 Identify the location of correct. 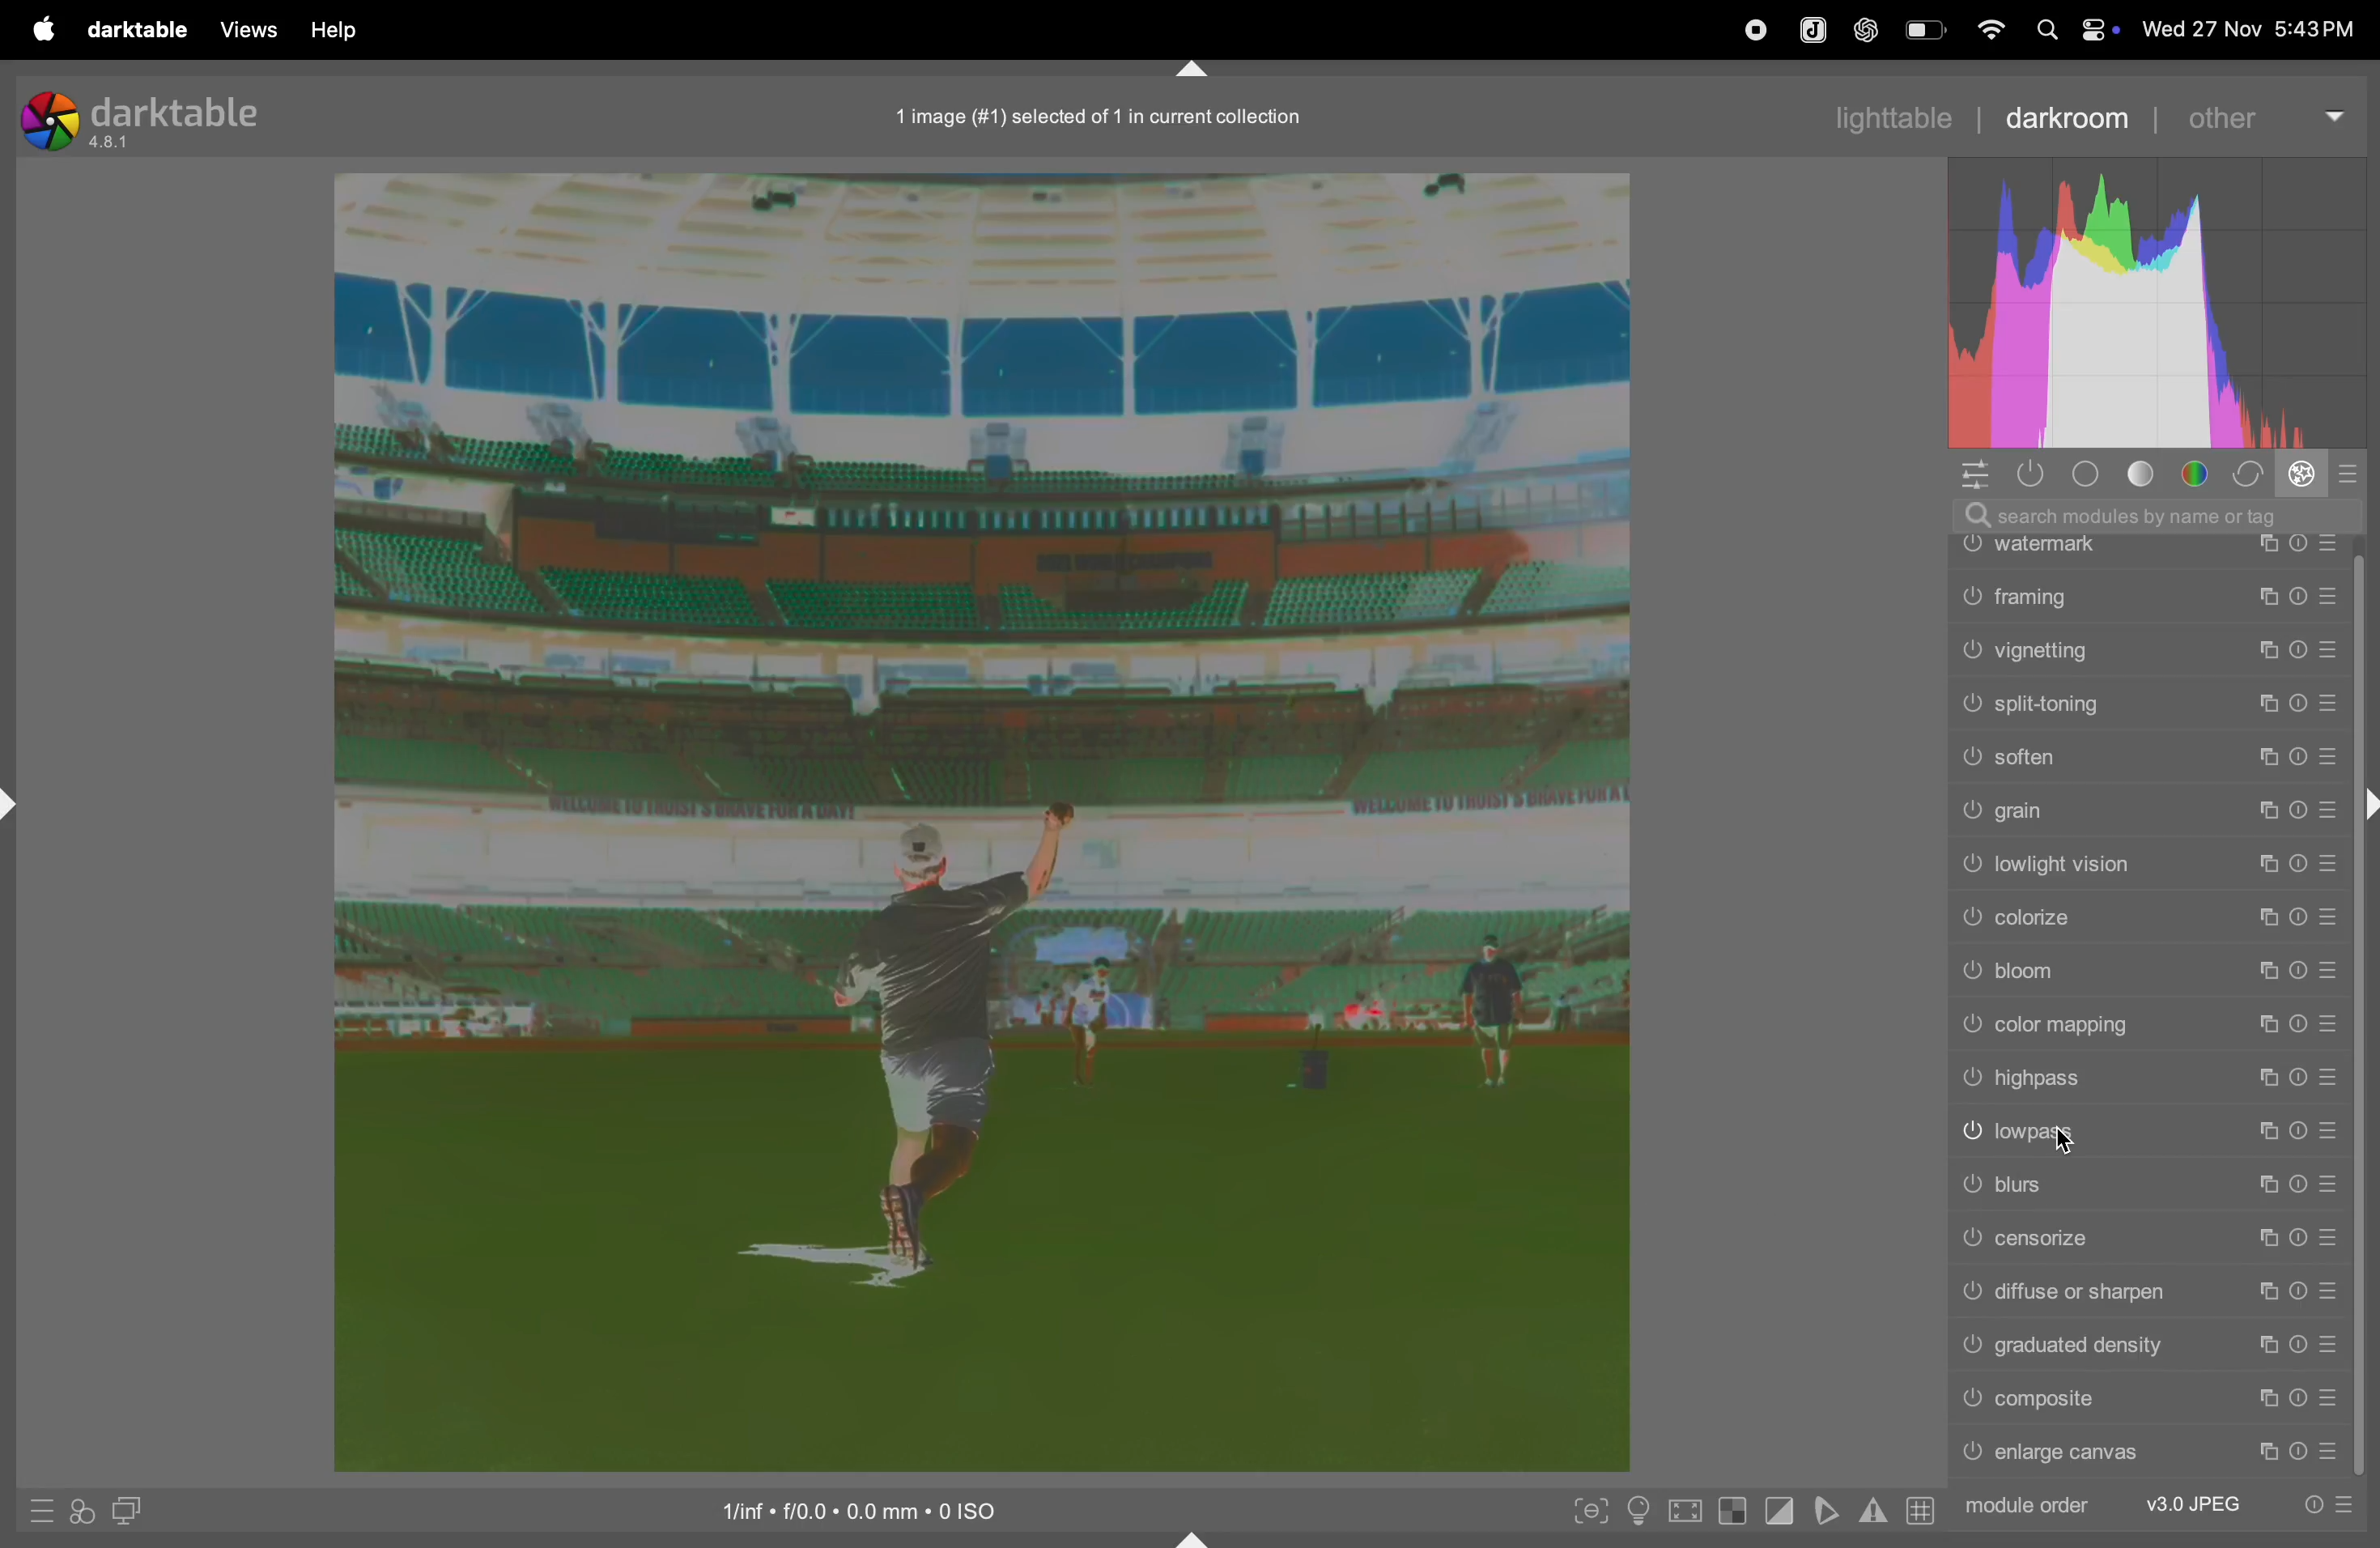
(2247, 474).